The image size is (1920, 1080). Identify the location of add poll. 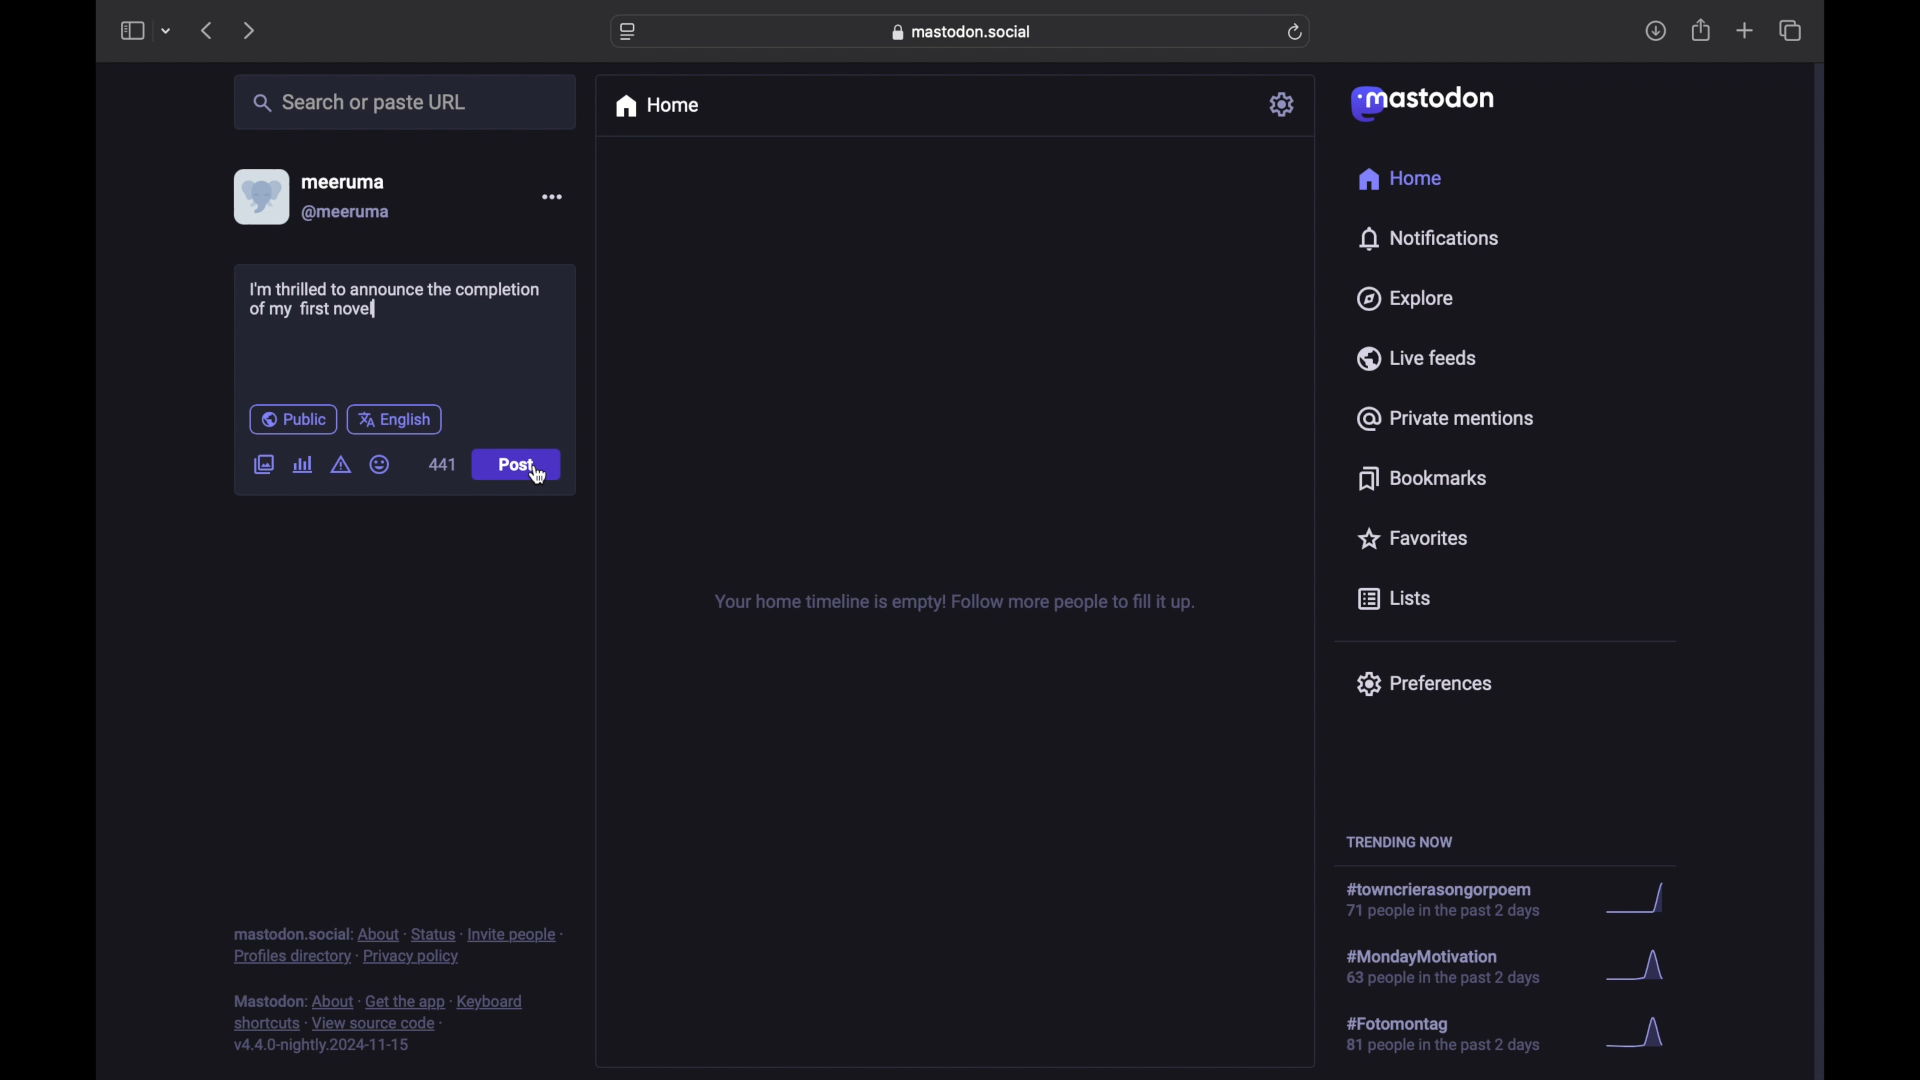
(304, 465).